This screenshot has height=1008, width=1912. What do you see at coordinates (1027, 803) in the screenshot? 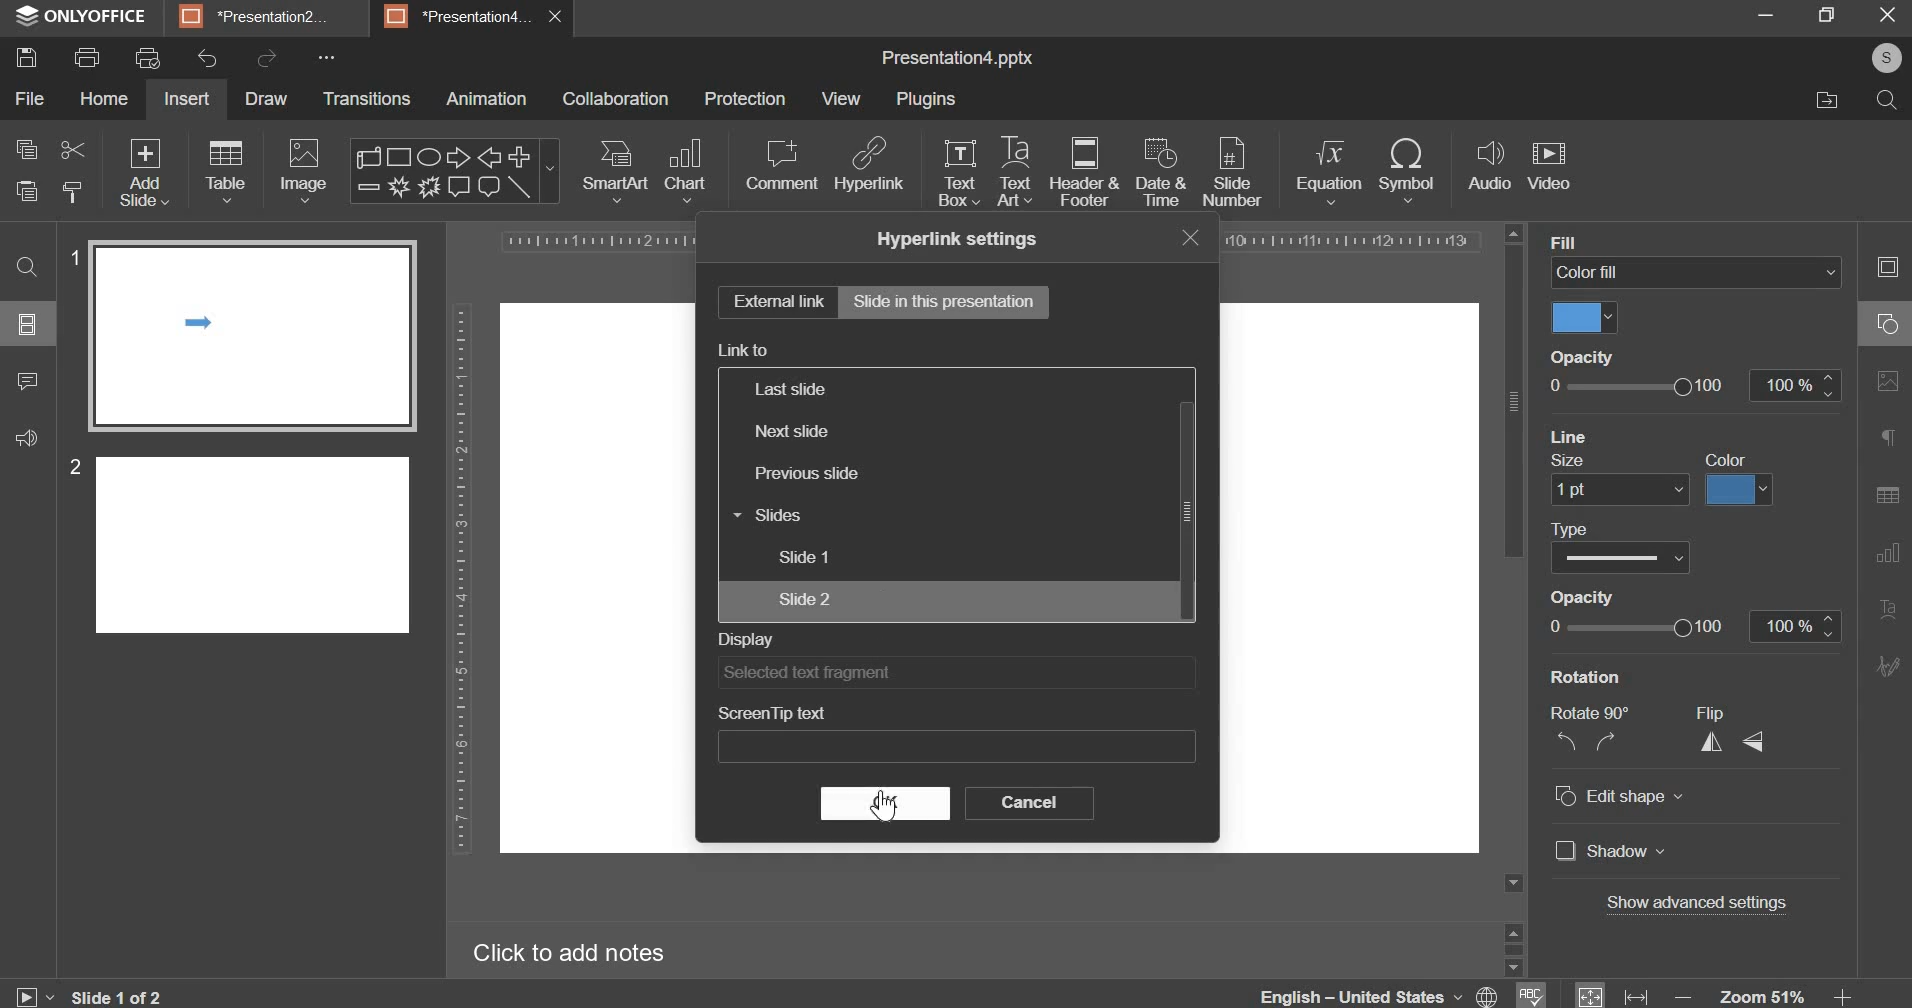
I see `cancel` at bounding box center [1027, 803].